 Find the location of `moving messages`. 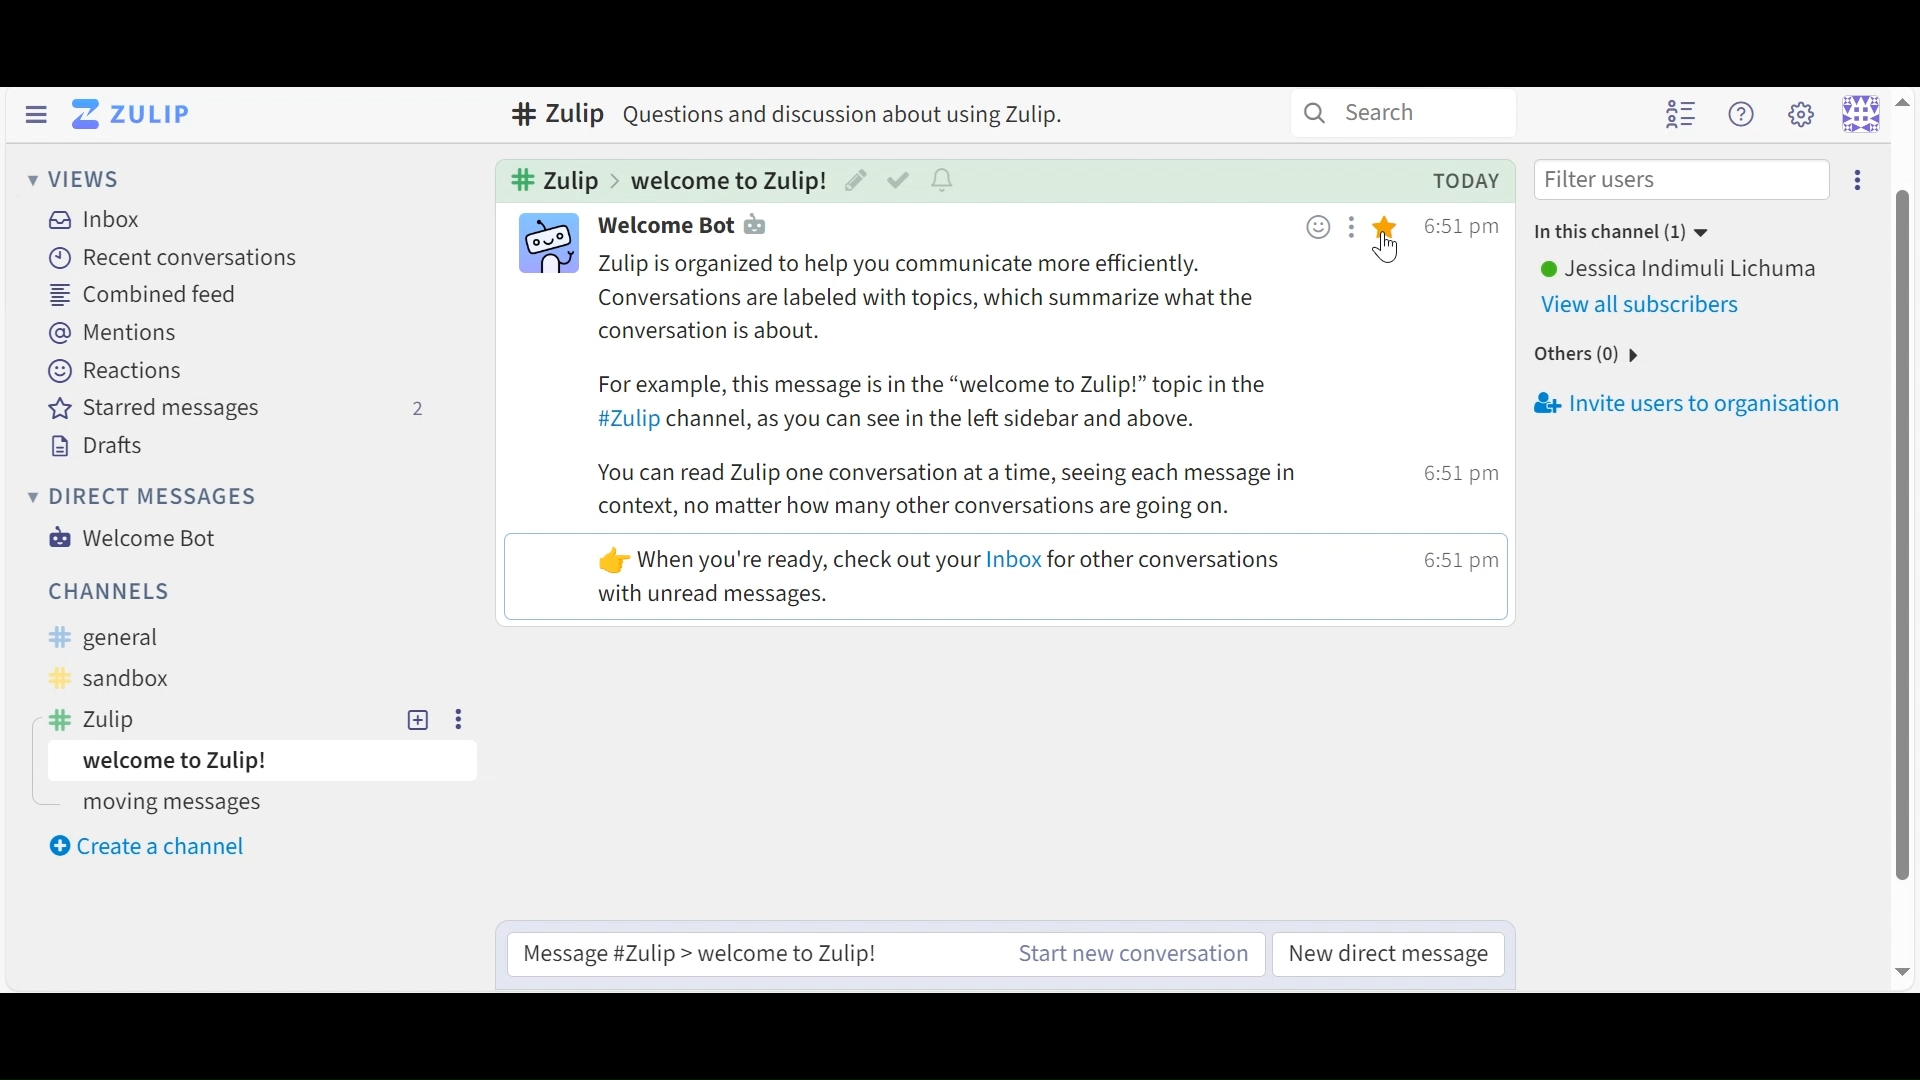

moving messages is located at coordinates (173, 809).